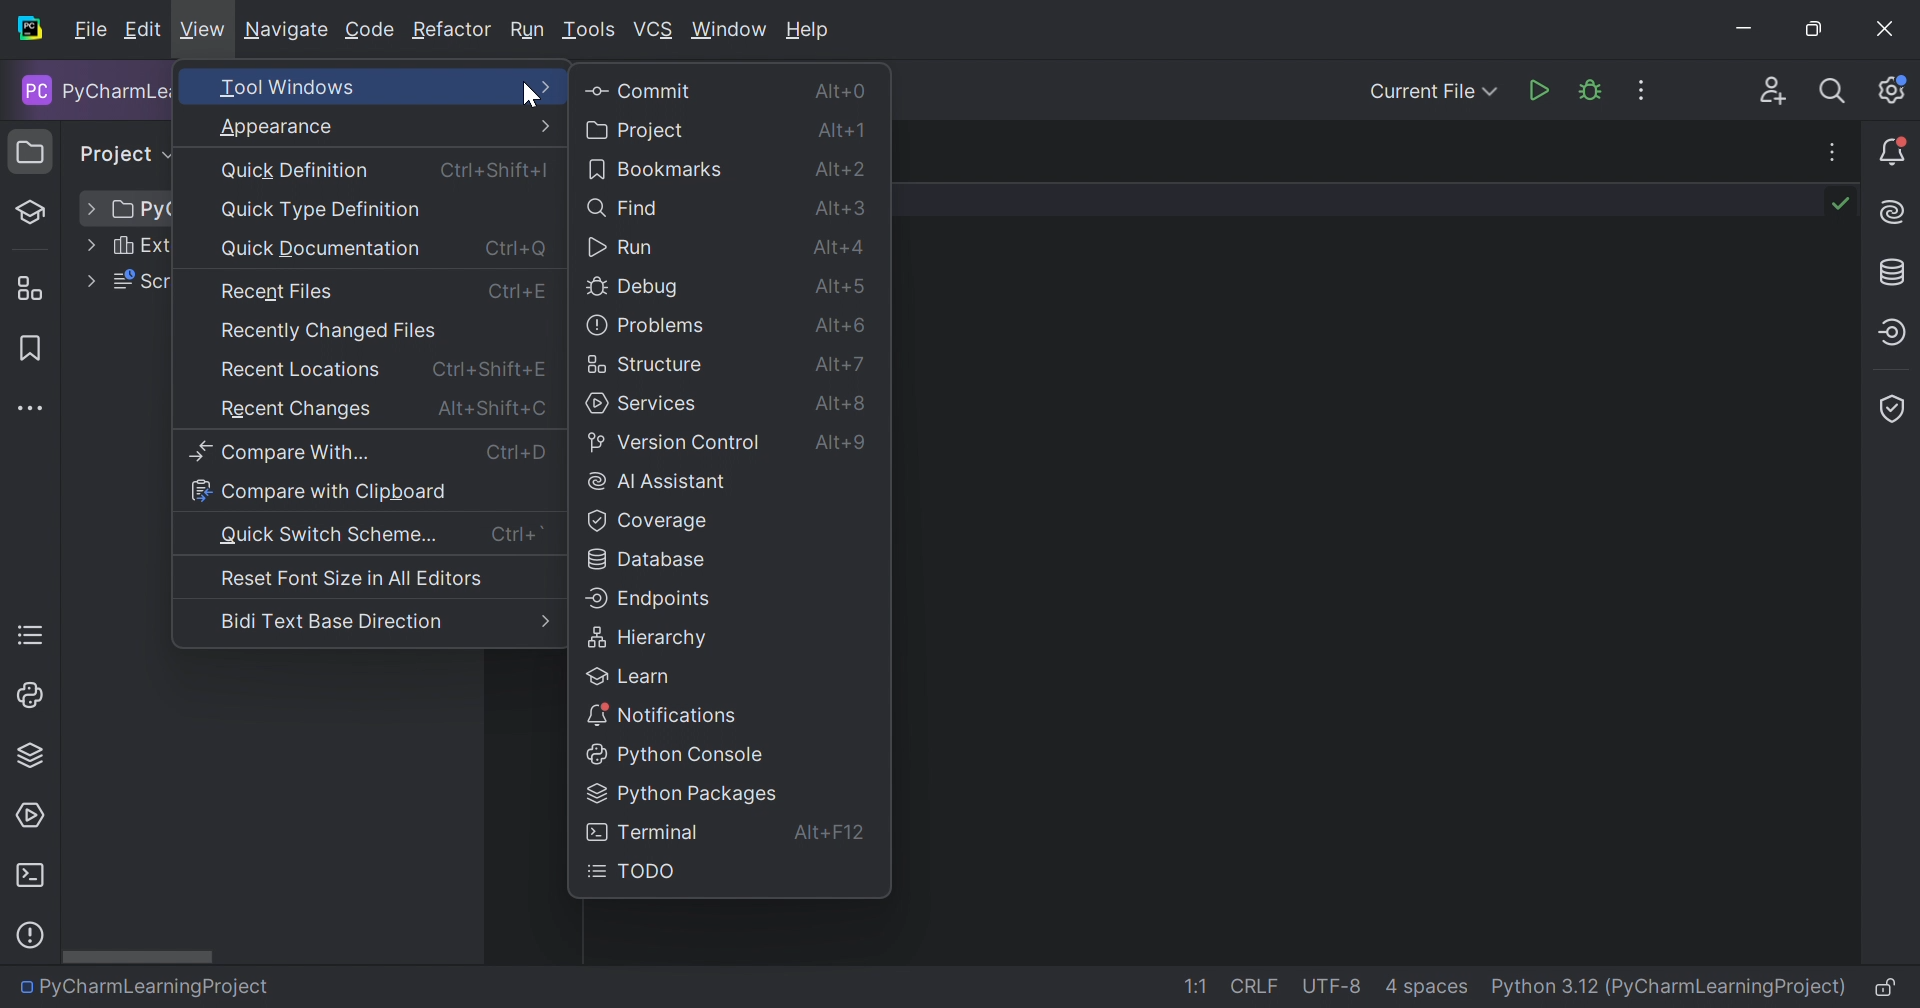  What do you see at coordinates (1893, 150) in the screenshot?
I see `Updates available` at bounding box center [1893, 150].